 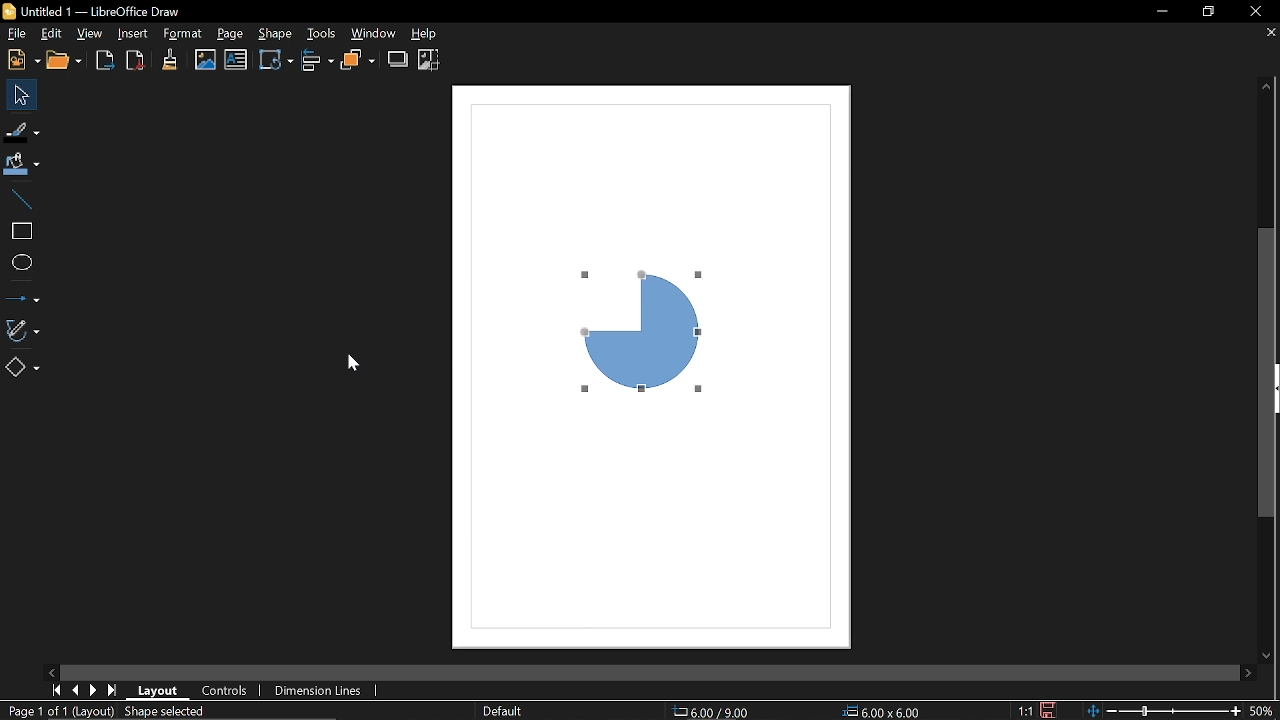 What do you see at coordinates (105, 60) in the screenshot?
I see `Export` at bounding box center [105, 60].